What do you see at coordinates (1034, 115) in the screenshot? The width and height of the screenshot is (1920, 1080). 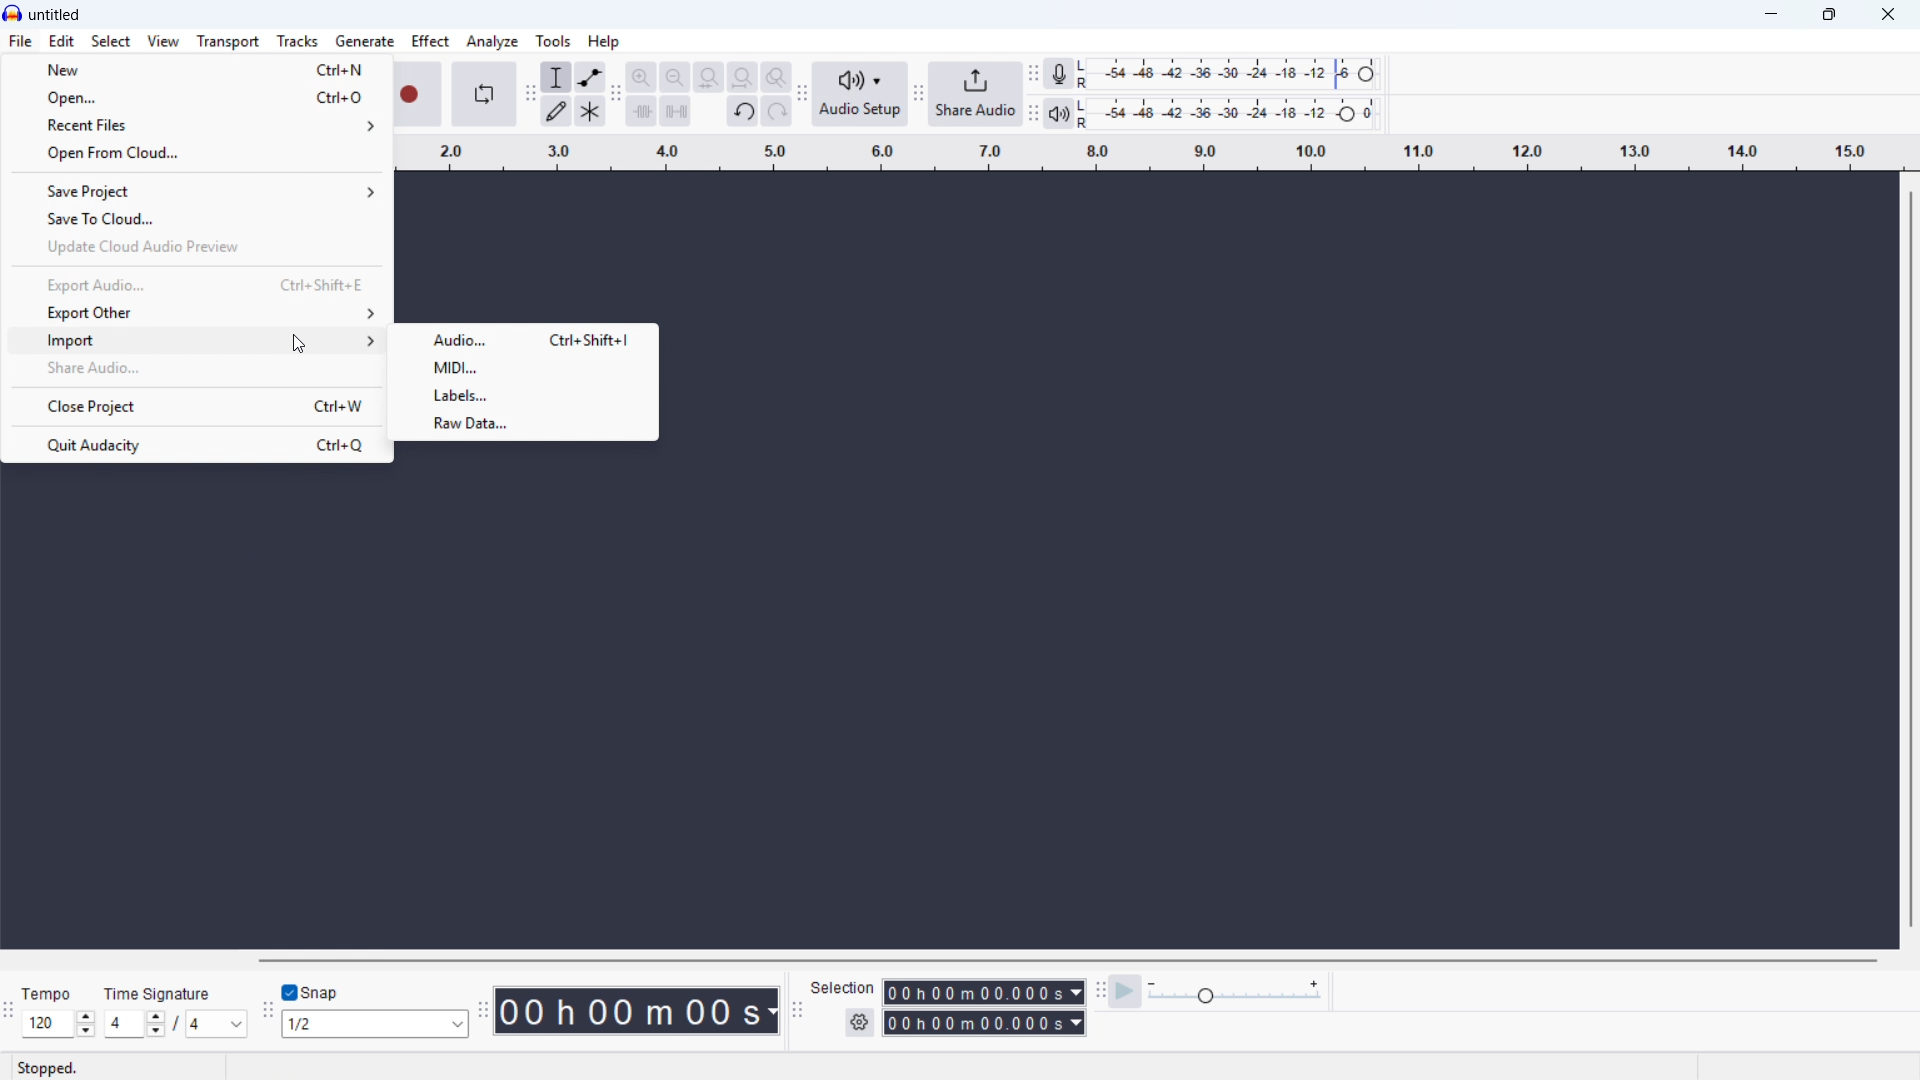 I see `Playback metre toolbar ` at bounding box center [1034, 115].